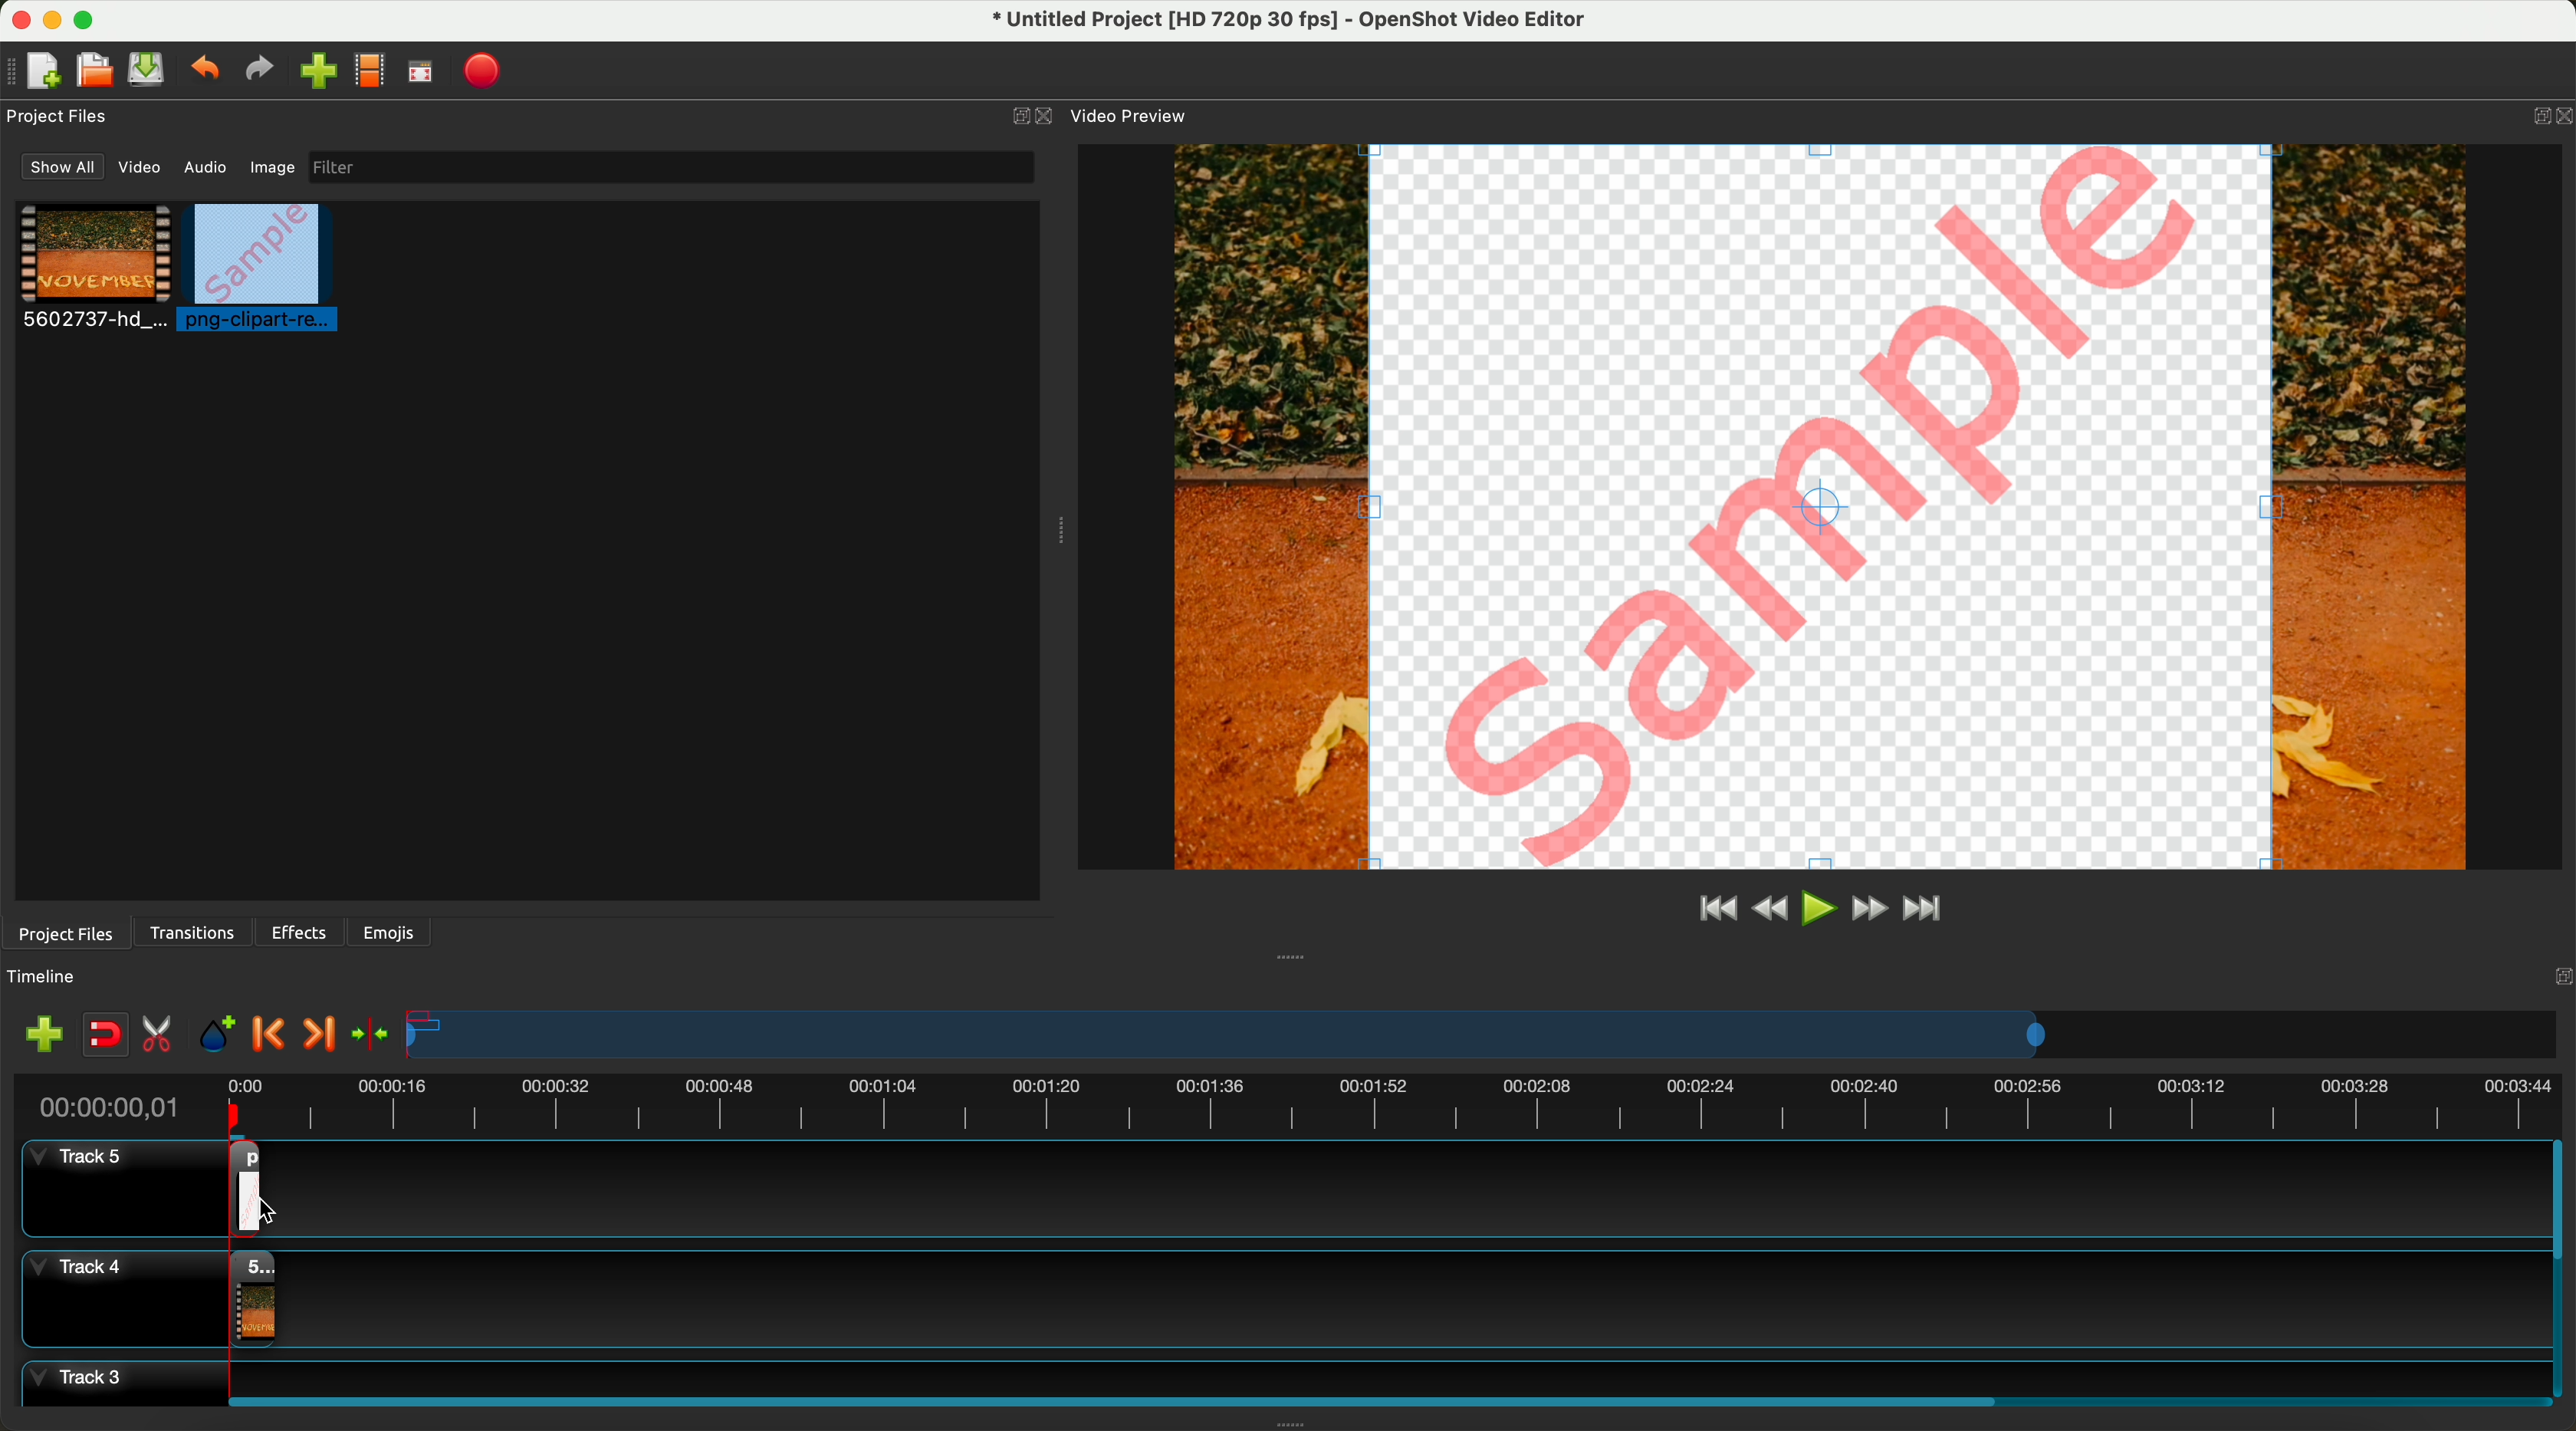  I want to click on disable snapping, so click(106, 1036).